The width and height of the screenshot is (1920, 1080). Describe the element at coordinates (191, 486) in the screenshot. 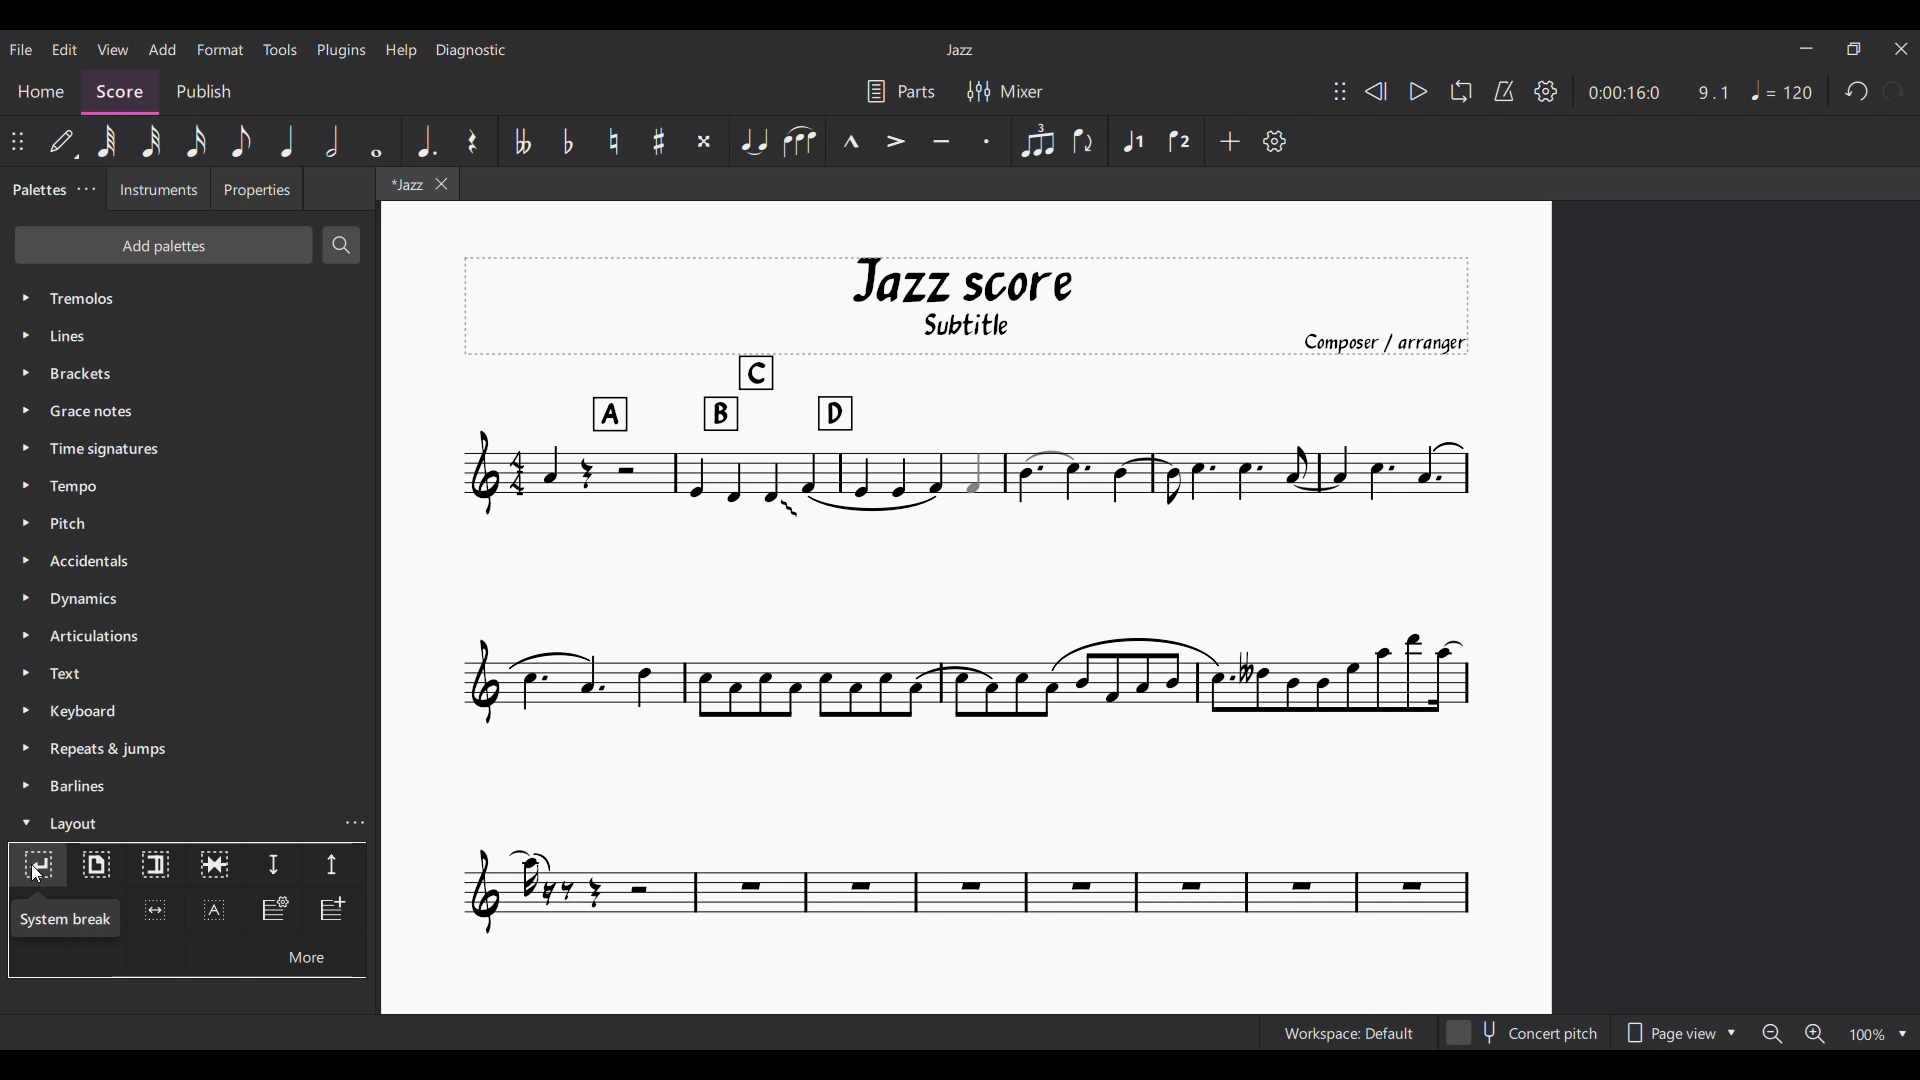

I see `Tempo` at that location.